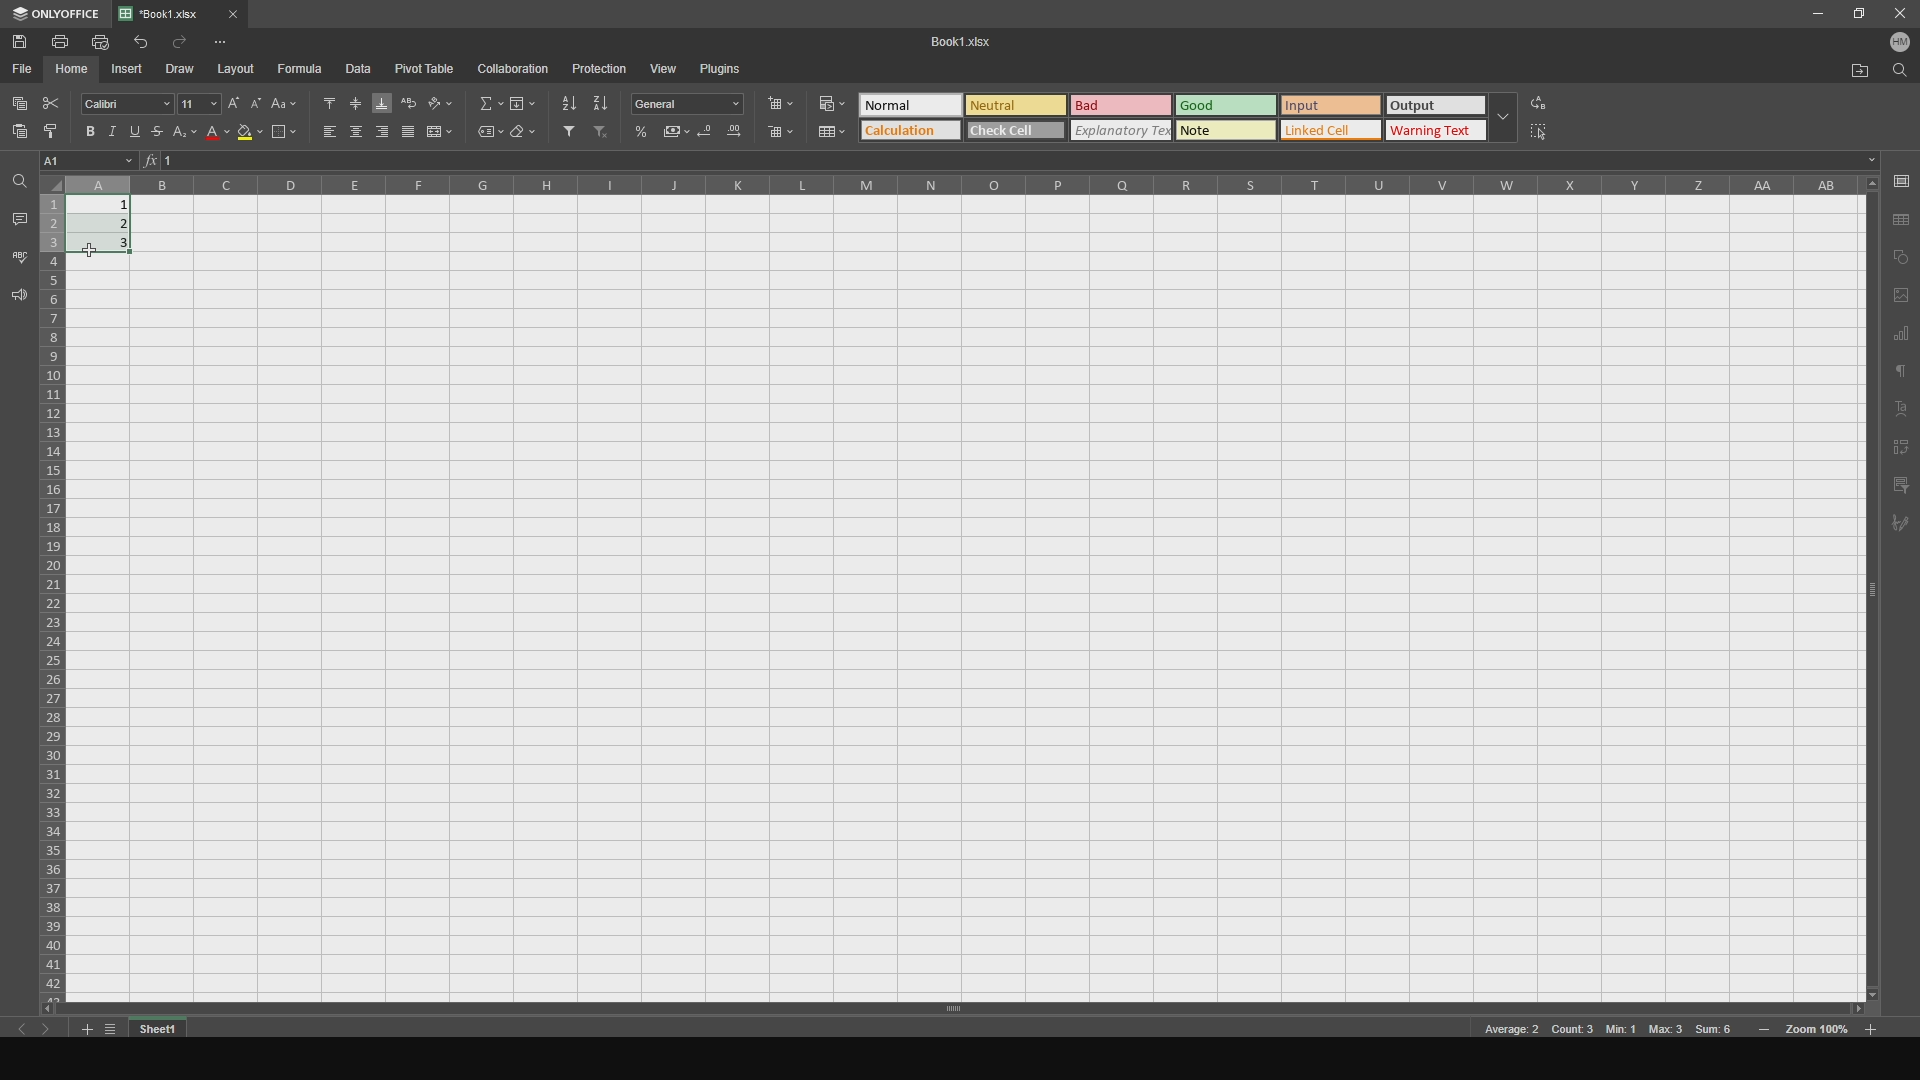  What do you see at coordinates (188, 136) in the screenshot?
I see `` at bounding box center [188, 136].